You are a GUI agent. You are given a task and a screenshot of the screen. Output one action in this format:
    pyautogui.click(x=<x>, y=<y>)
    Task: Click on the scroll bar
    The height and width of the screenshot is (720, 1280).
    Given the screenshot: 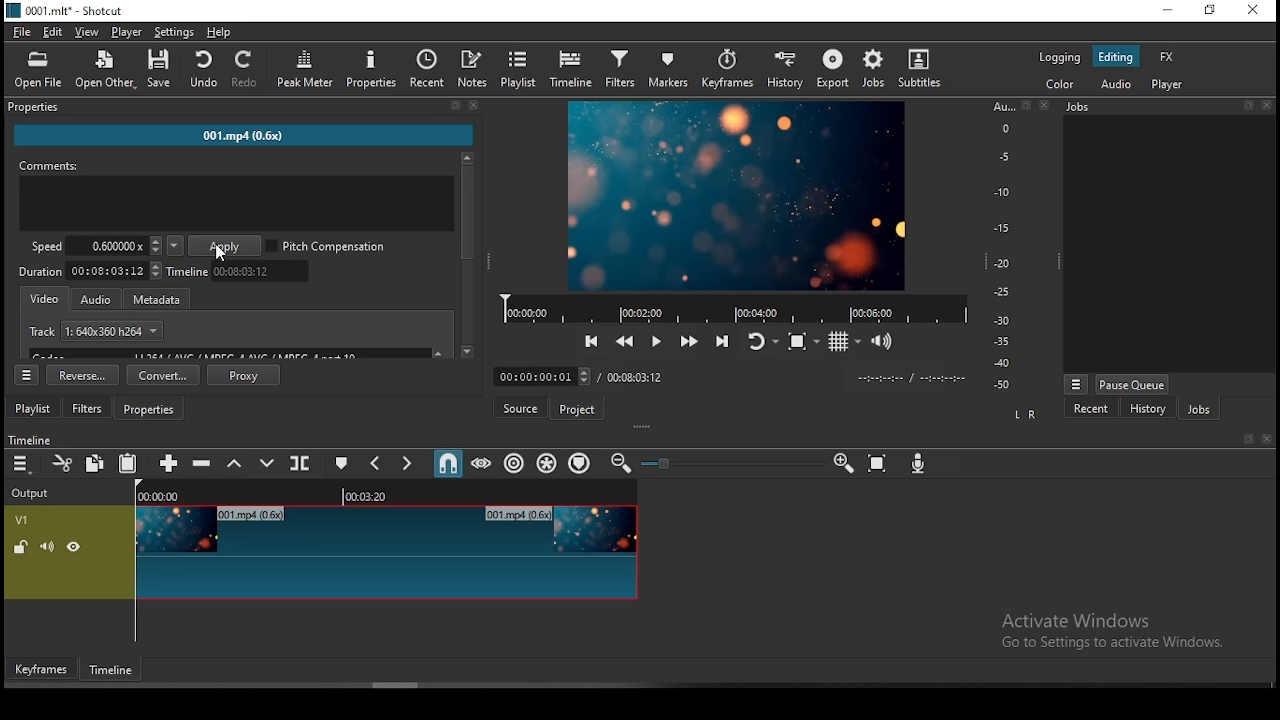 What is the action you would take?
    pyautogui.click(x=469, y=255)
    